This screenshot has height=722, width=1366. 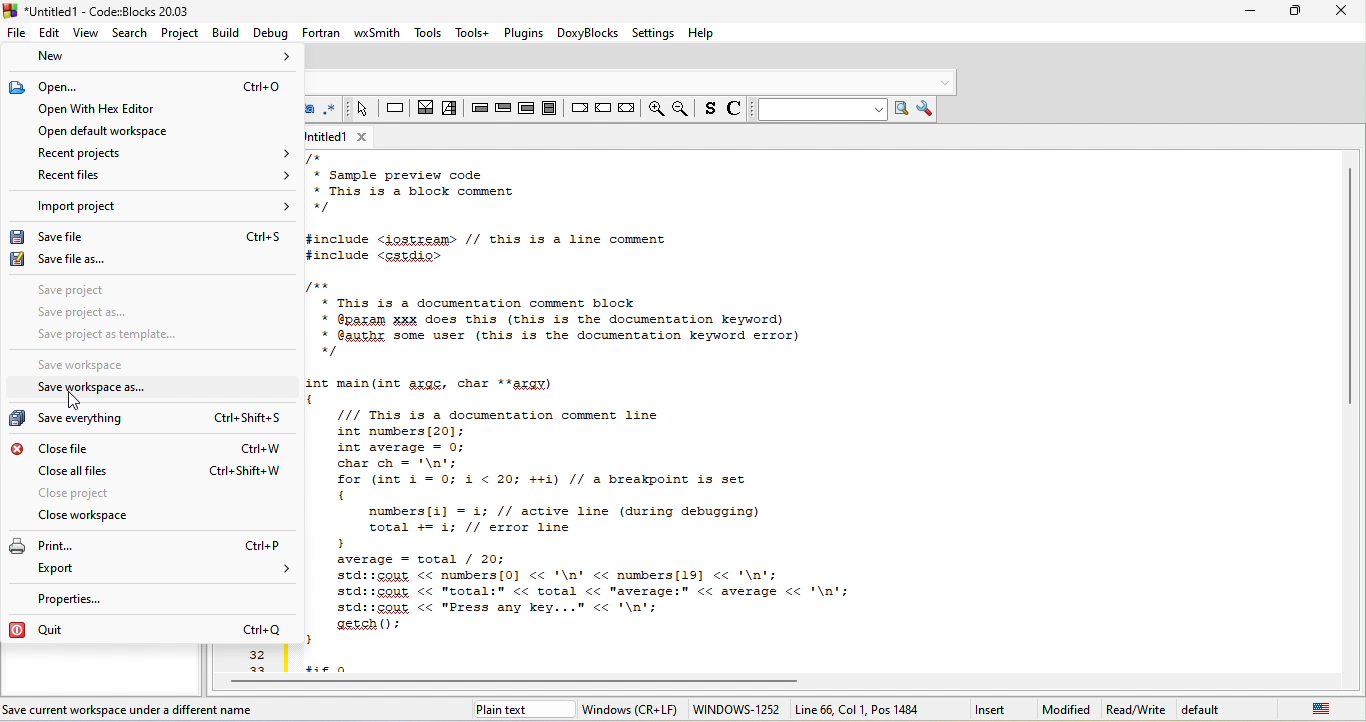 I want to click on file, so click(x=16, y=33).